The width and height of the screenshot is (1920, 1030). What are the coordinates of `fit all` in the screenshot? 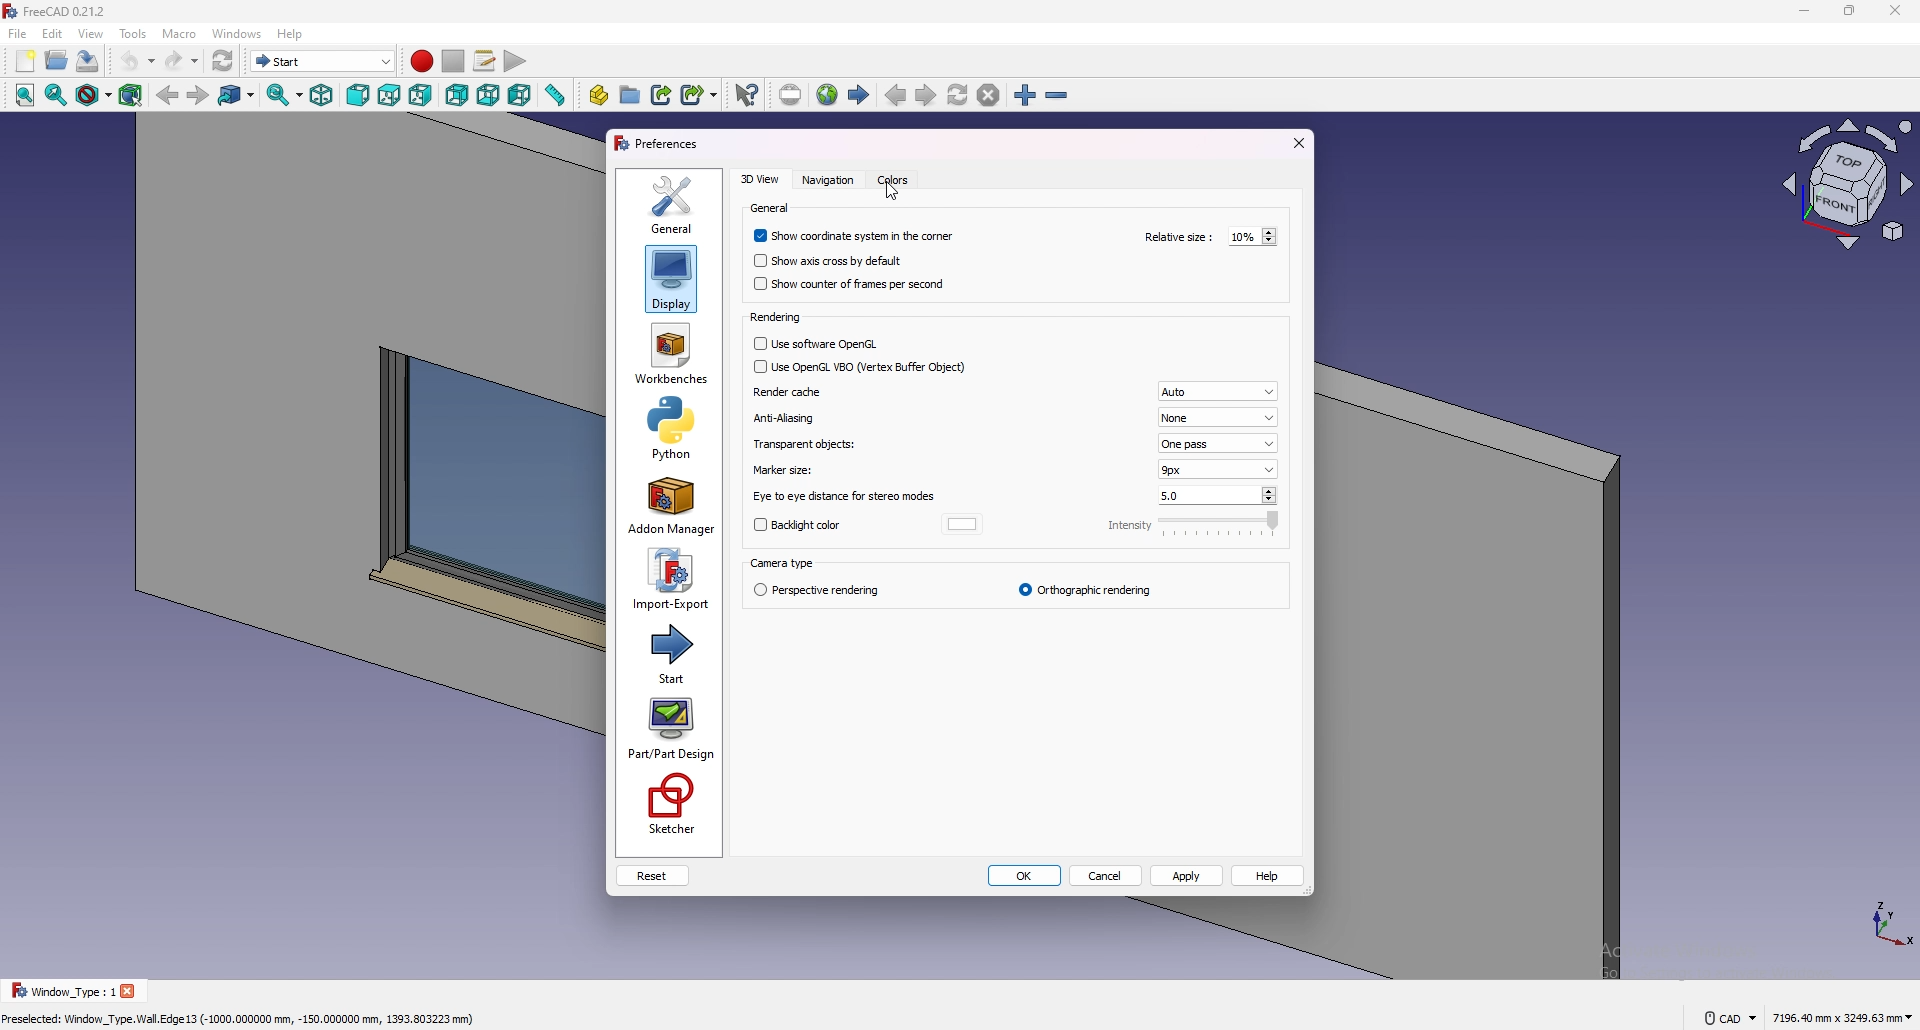 It's located at (22, 96).